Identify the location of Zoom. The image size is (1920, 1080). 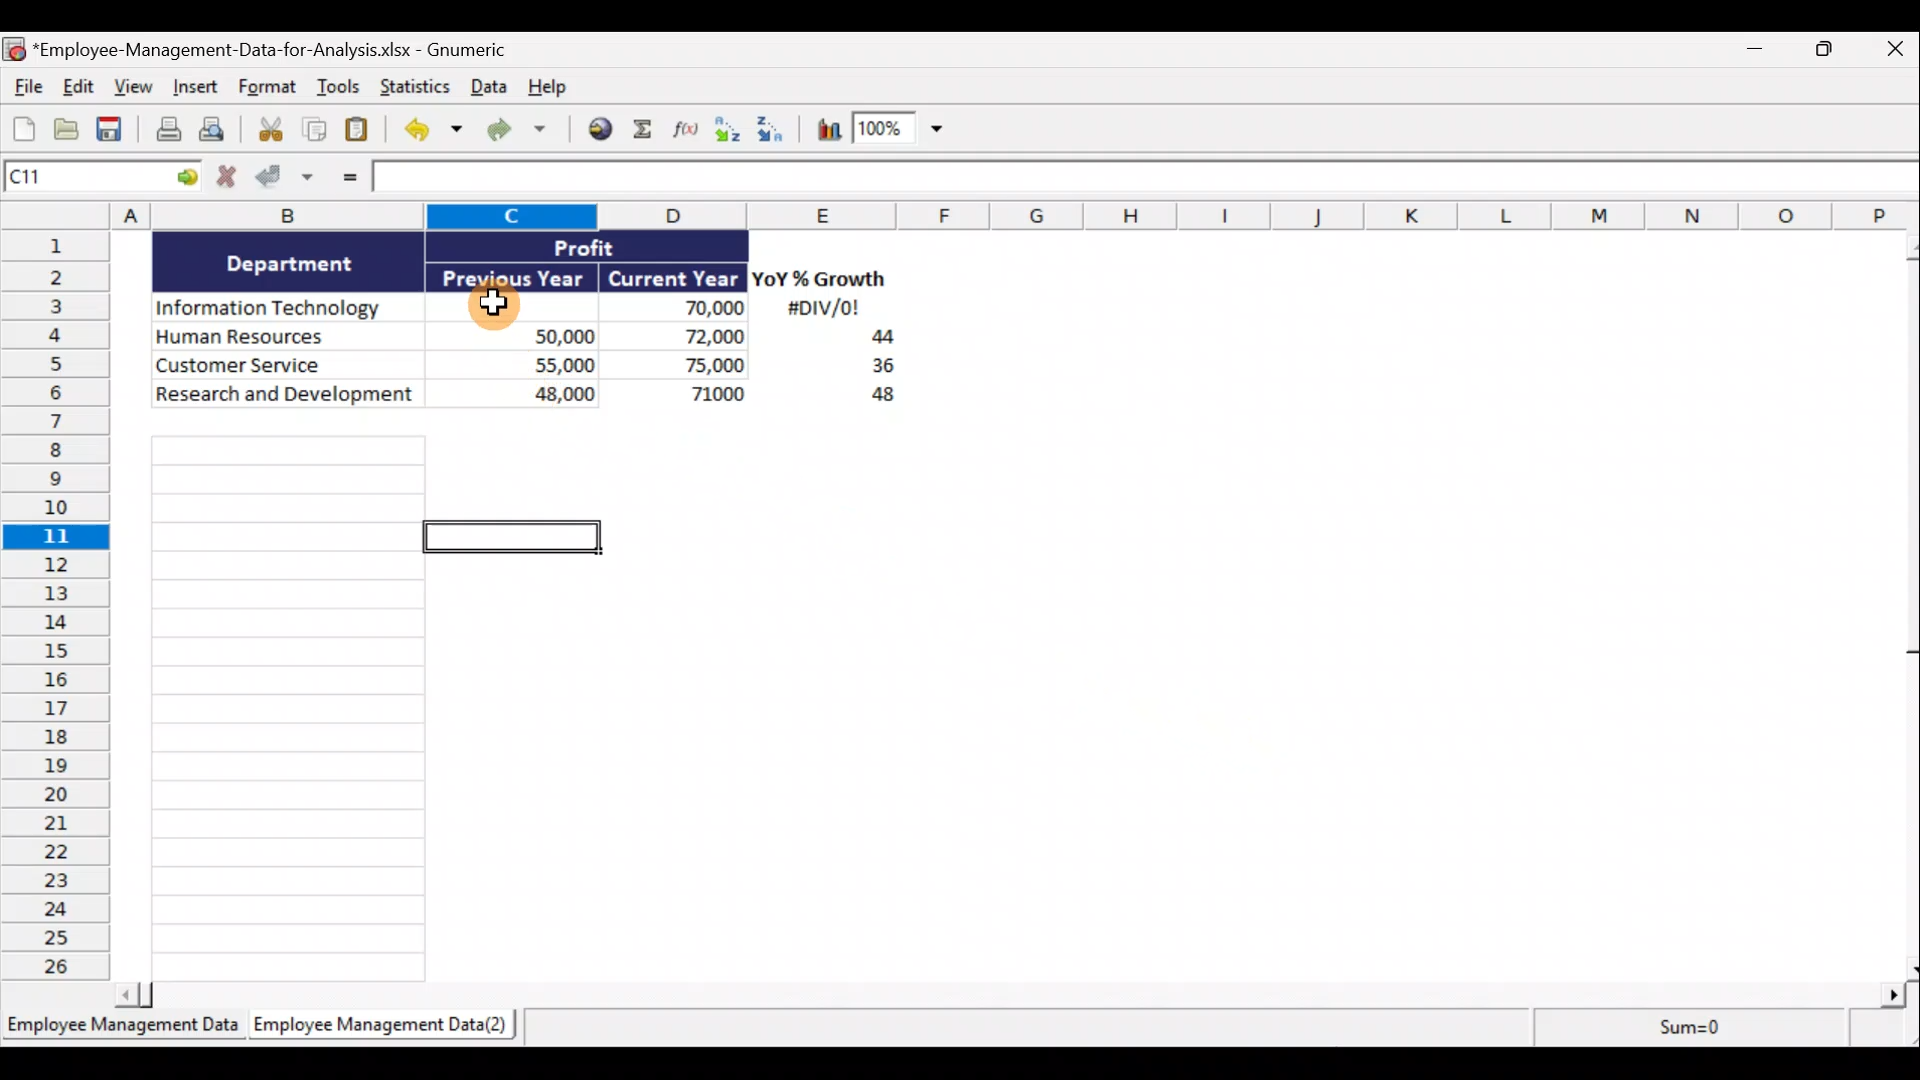
(903, 133).